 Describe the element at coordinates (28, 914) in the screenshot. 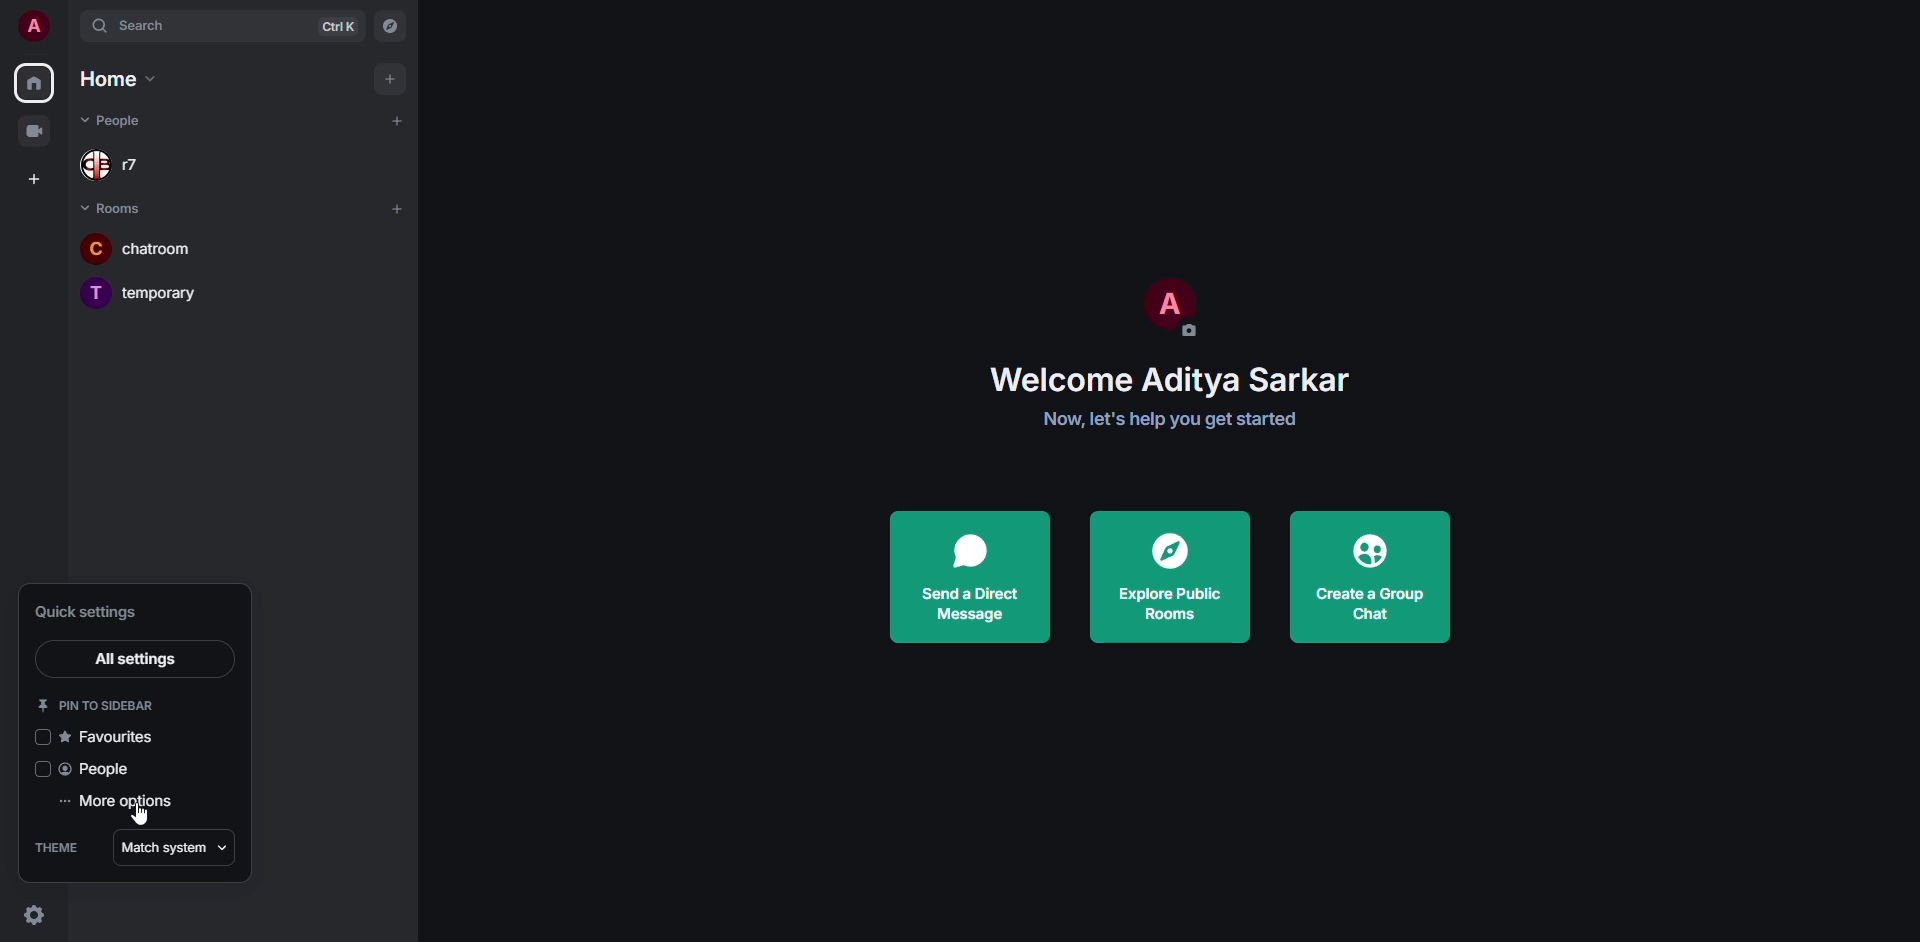

I see `quick settings` at that location.